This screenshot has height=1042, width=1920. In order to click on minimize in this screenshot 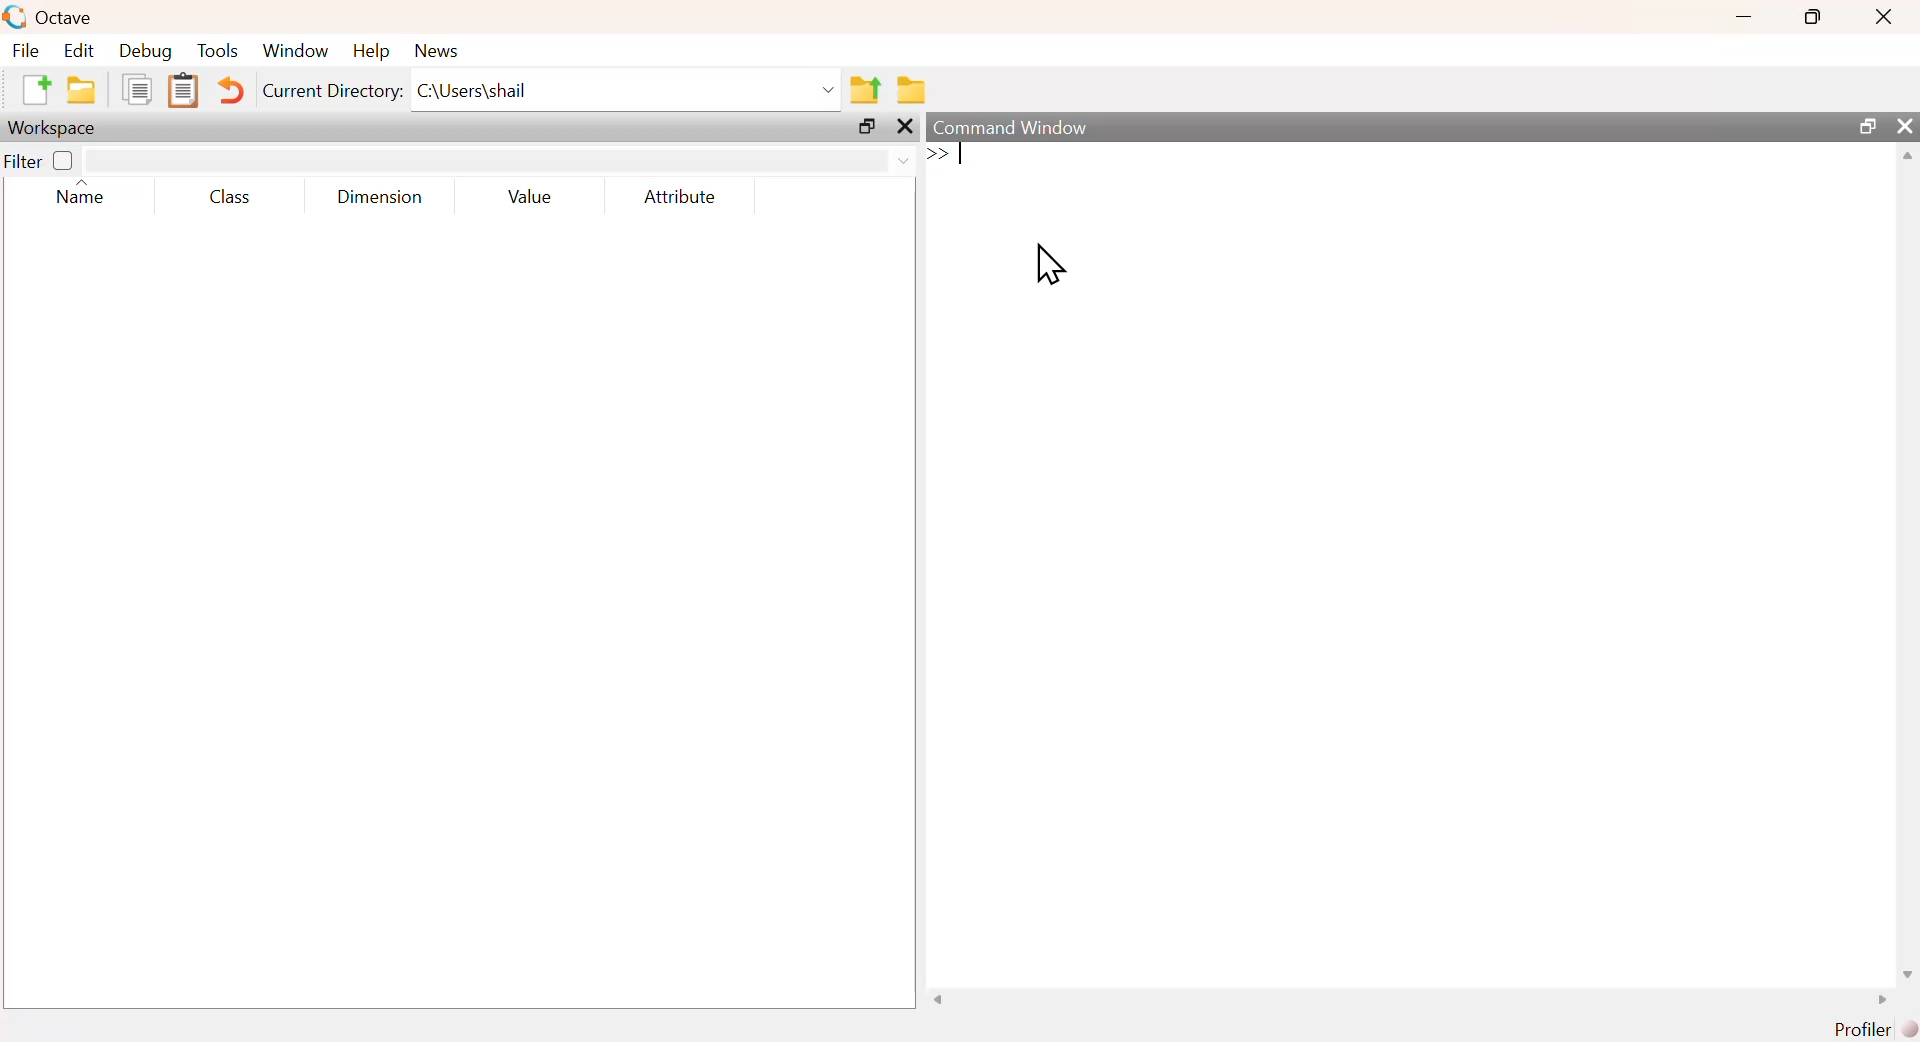, I will do `click(1747, 17)`.